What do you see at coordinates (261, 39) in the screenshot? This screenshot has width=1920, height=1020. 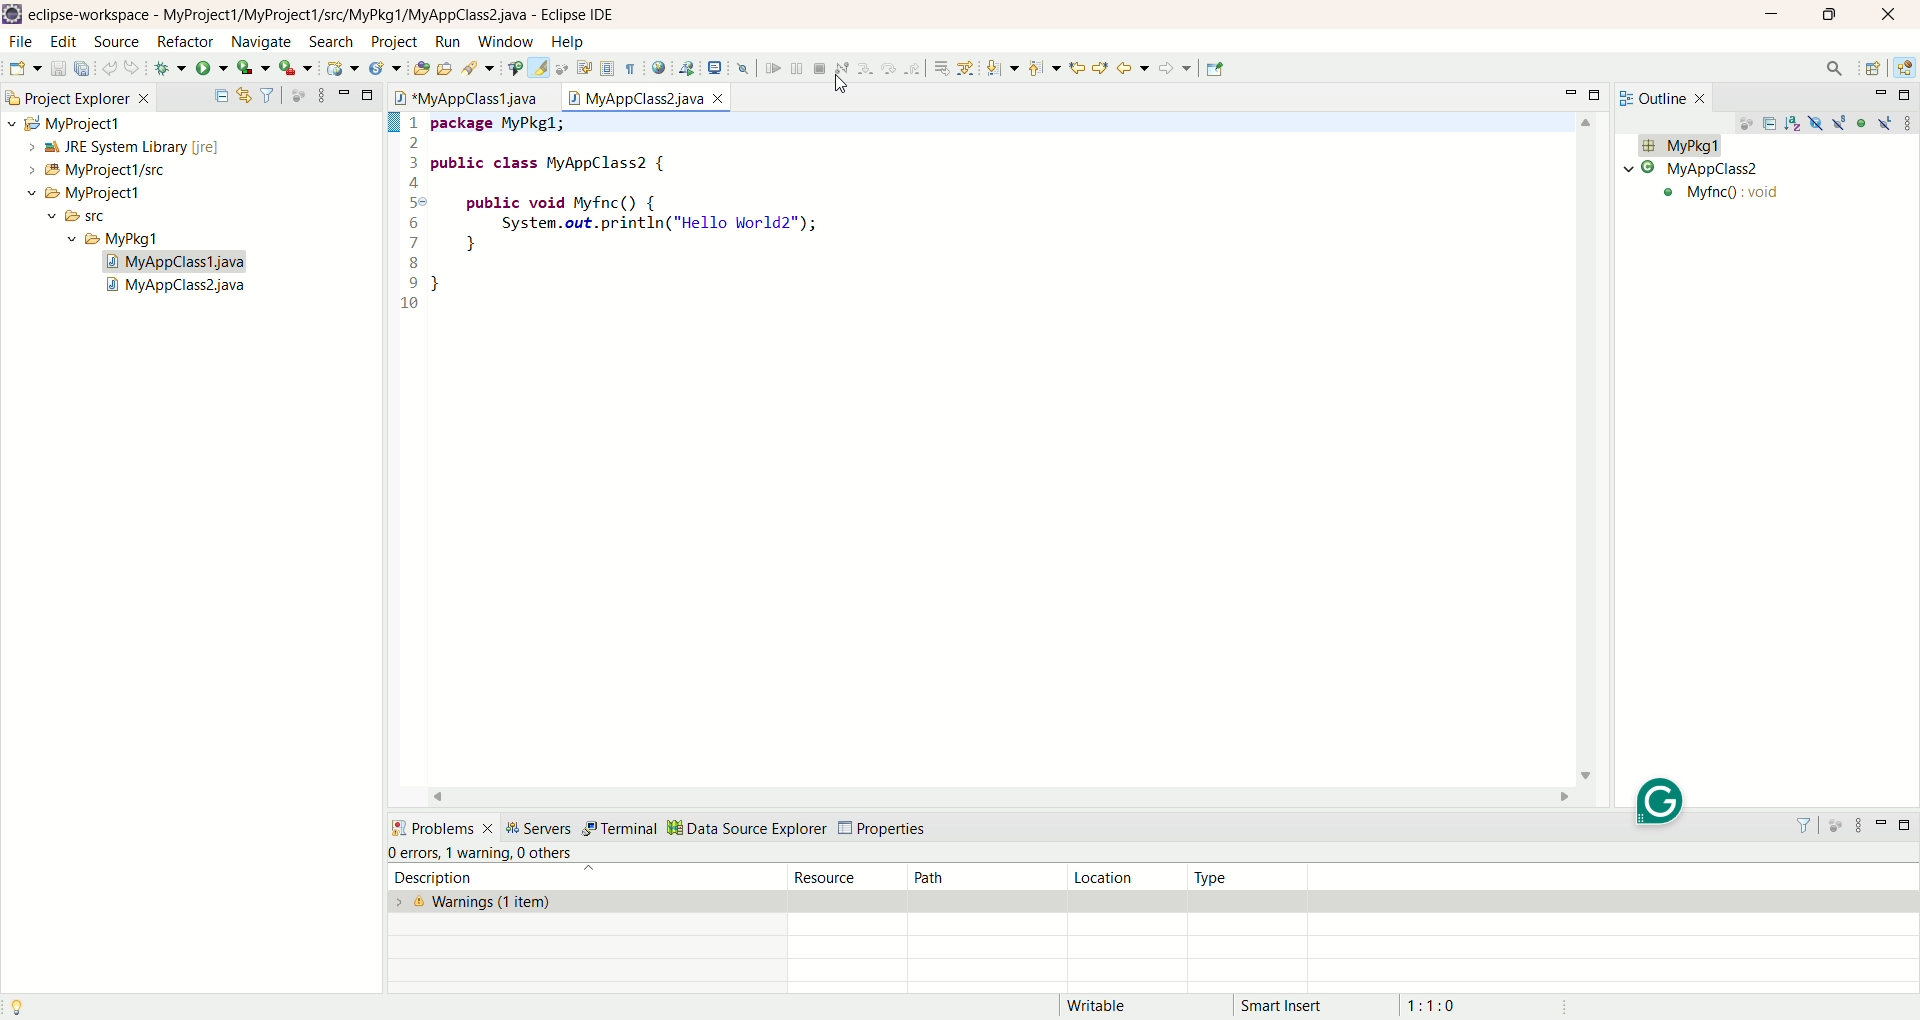 I see `navigate` at bounding box center [261, 39].